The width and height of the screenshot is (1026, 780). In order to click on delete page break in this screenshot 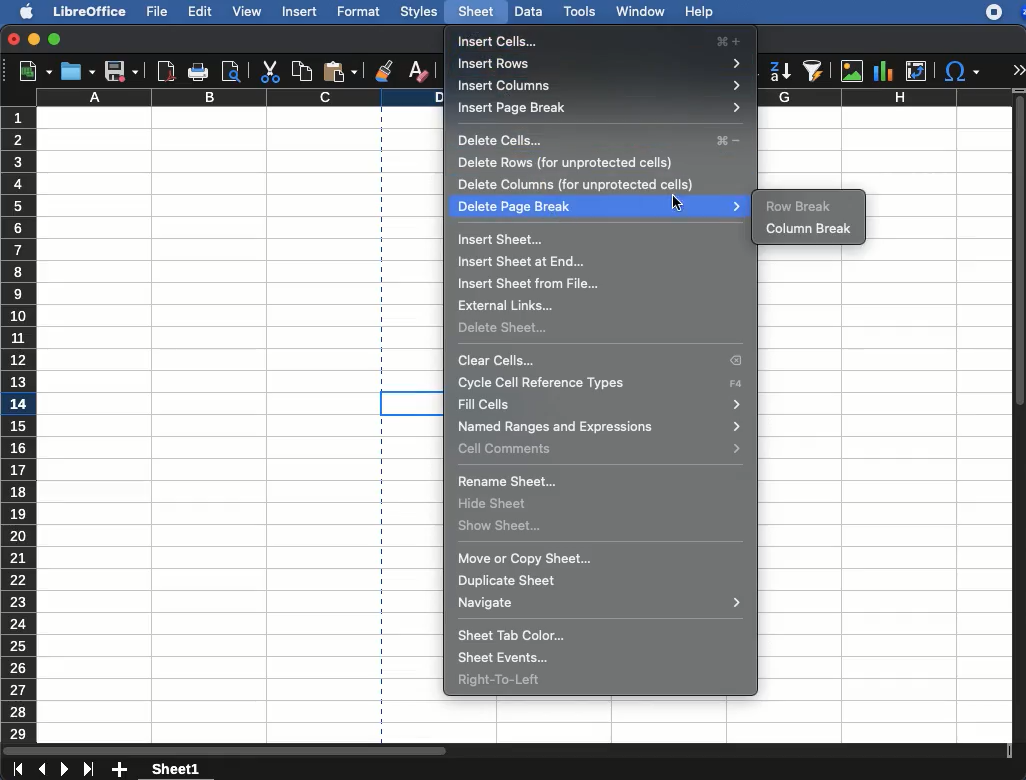, I will do `click(601, 207)`.